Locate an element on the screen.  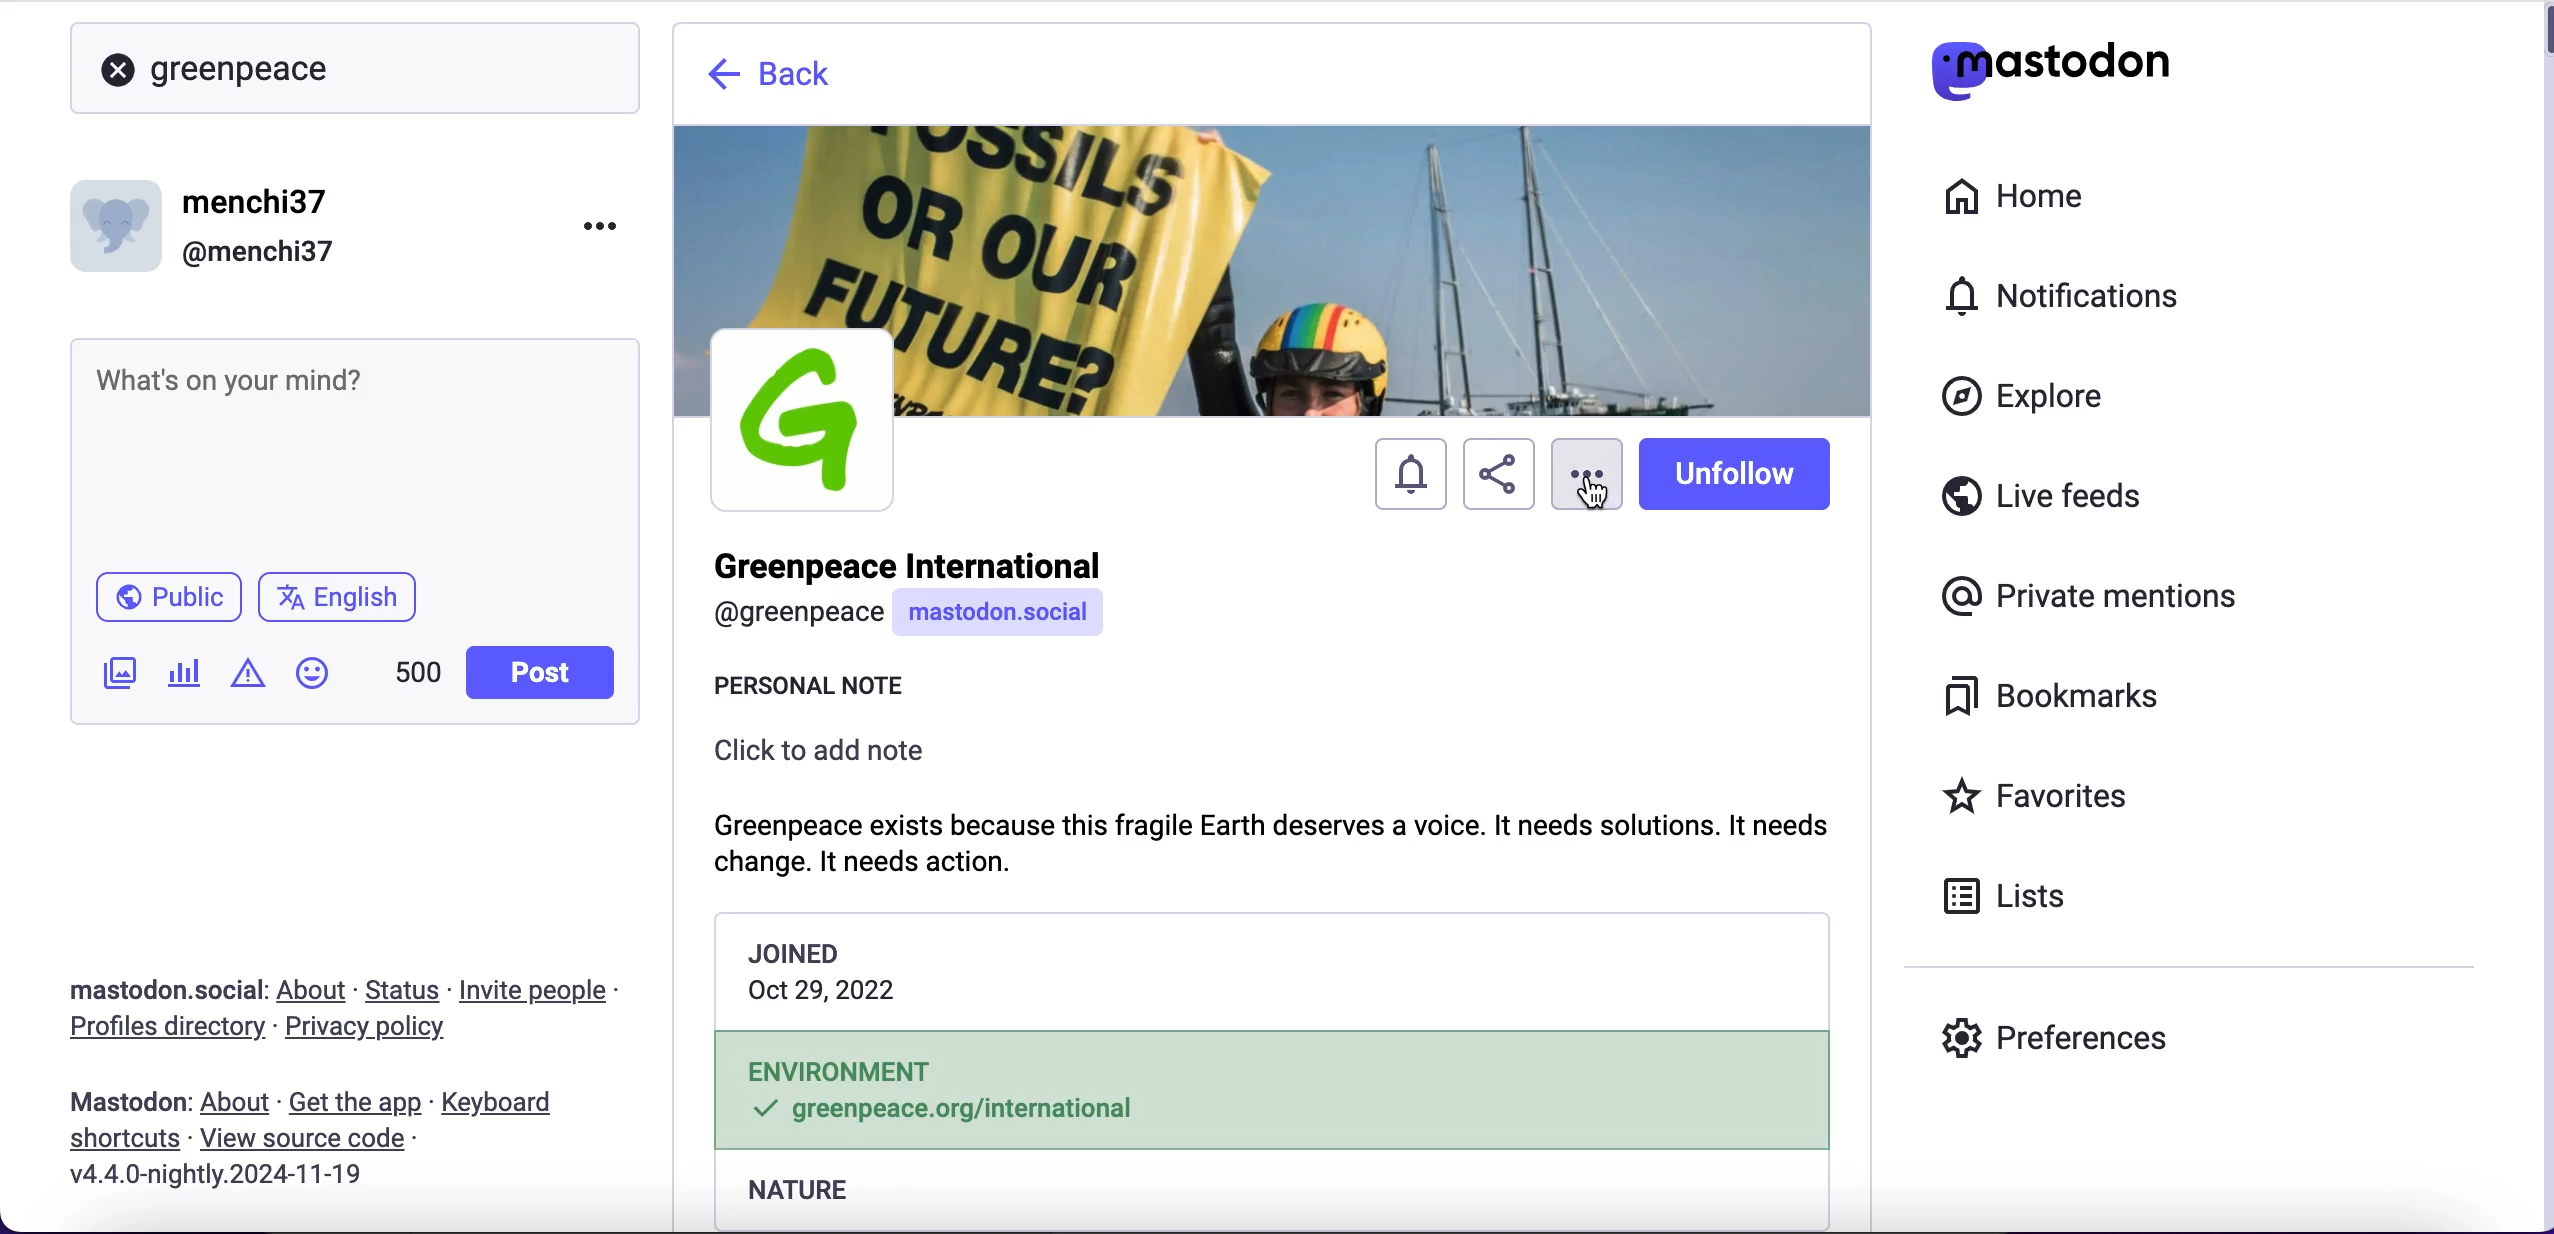
keyboard is located at coordinates (503, 1105).